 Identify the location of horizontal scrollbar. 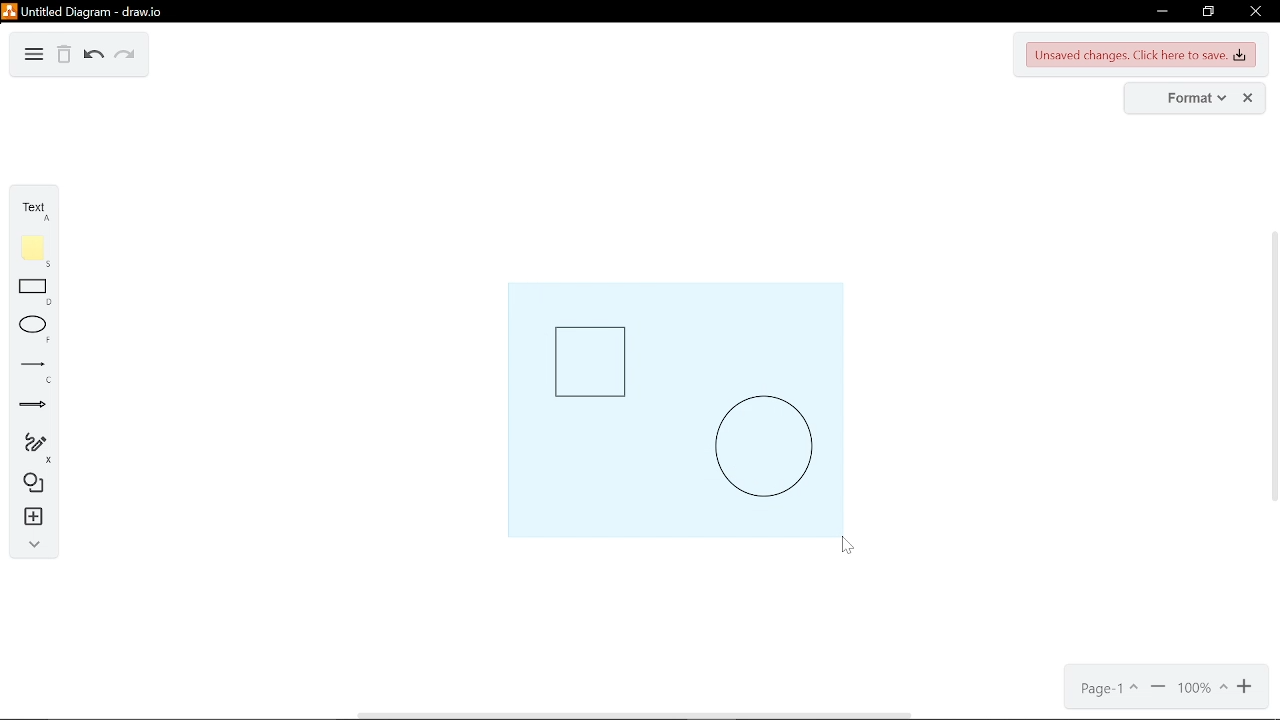
(635, 715).